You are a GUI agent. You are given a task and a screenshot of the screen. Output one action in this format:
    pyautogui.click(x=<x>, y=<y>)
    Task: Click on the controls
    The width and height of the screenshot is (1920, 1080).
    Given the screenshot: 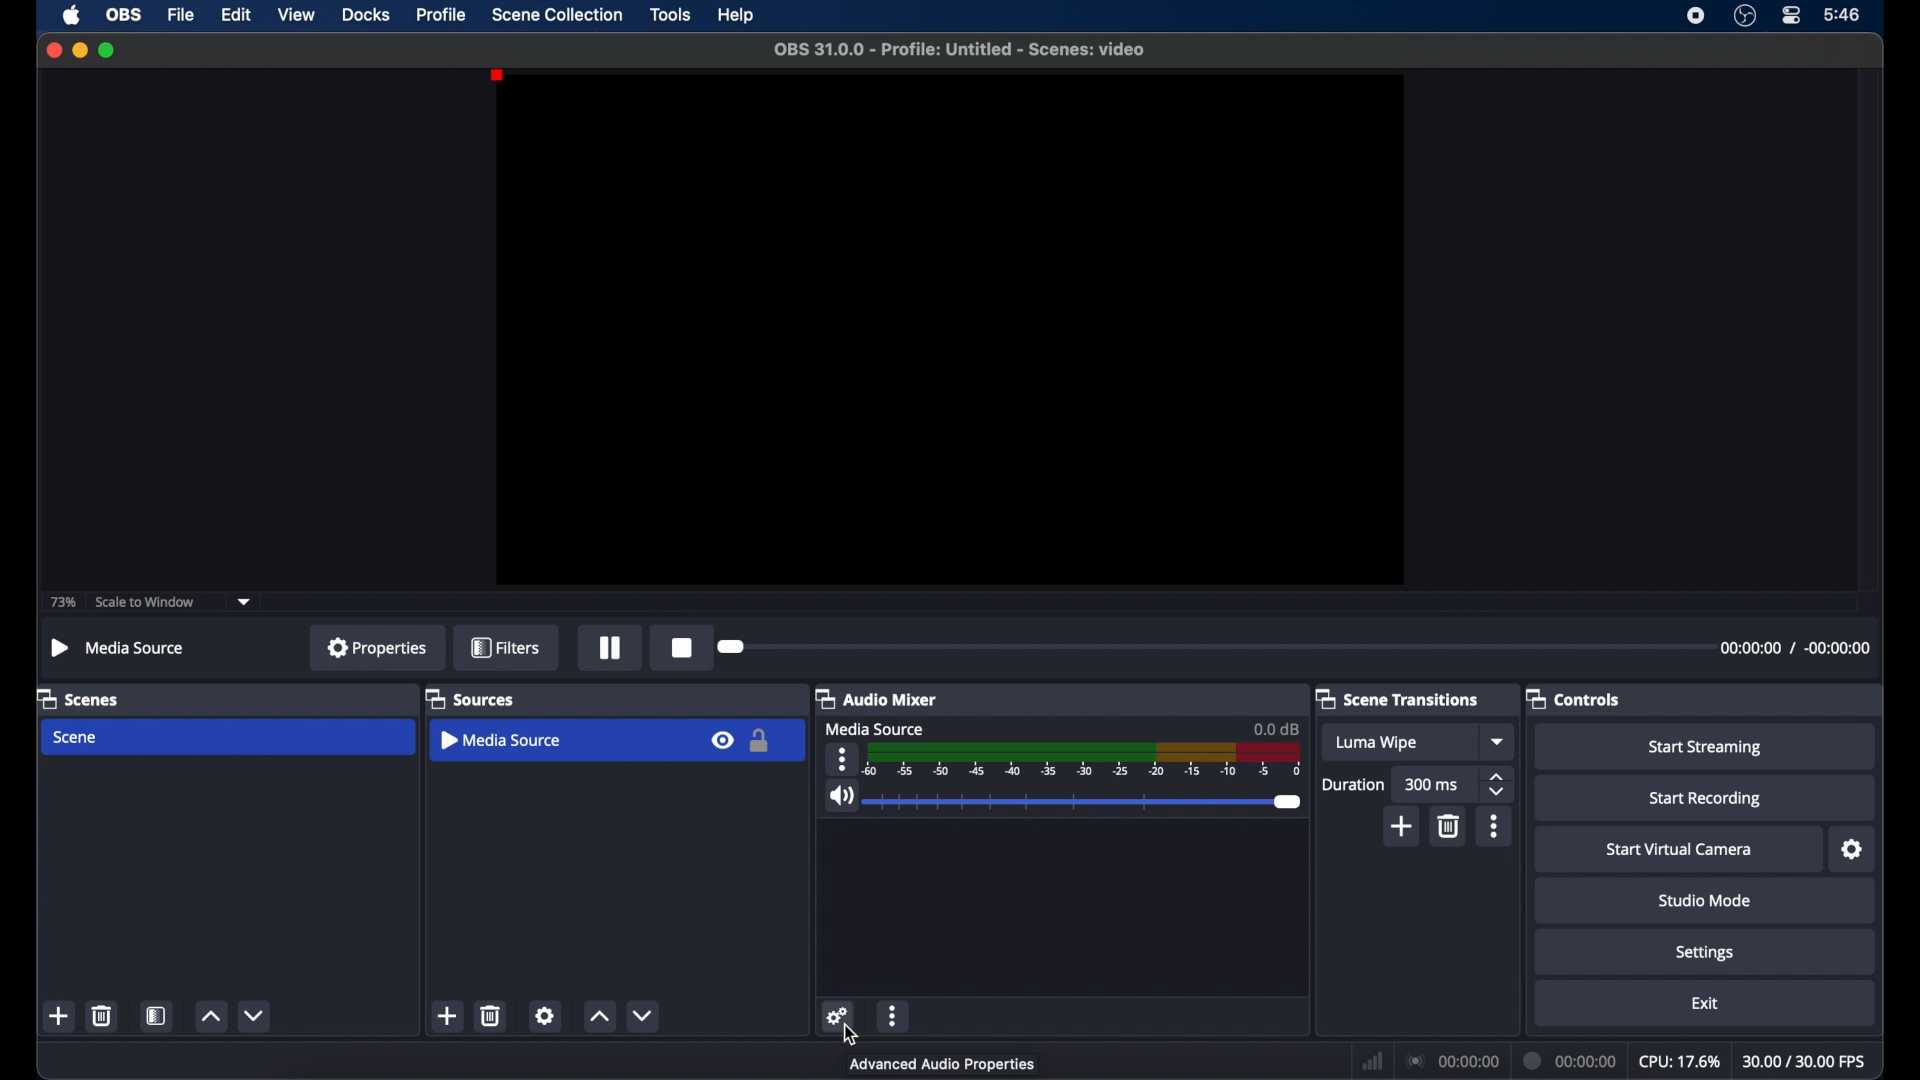 What is the action you would take?
    pyautogui.click(x=1576, y=699)
    